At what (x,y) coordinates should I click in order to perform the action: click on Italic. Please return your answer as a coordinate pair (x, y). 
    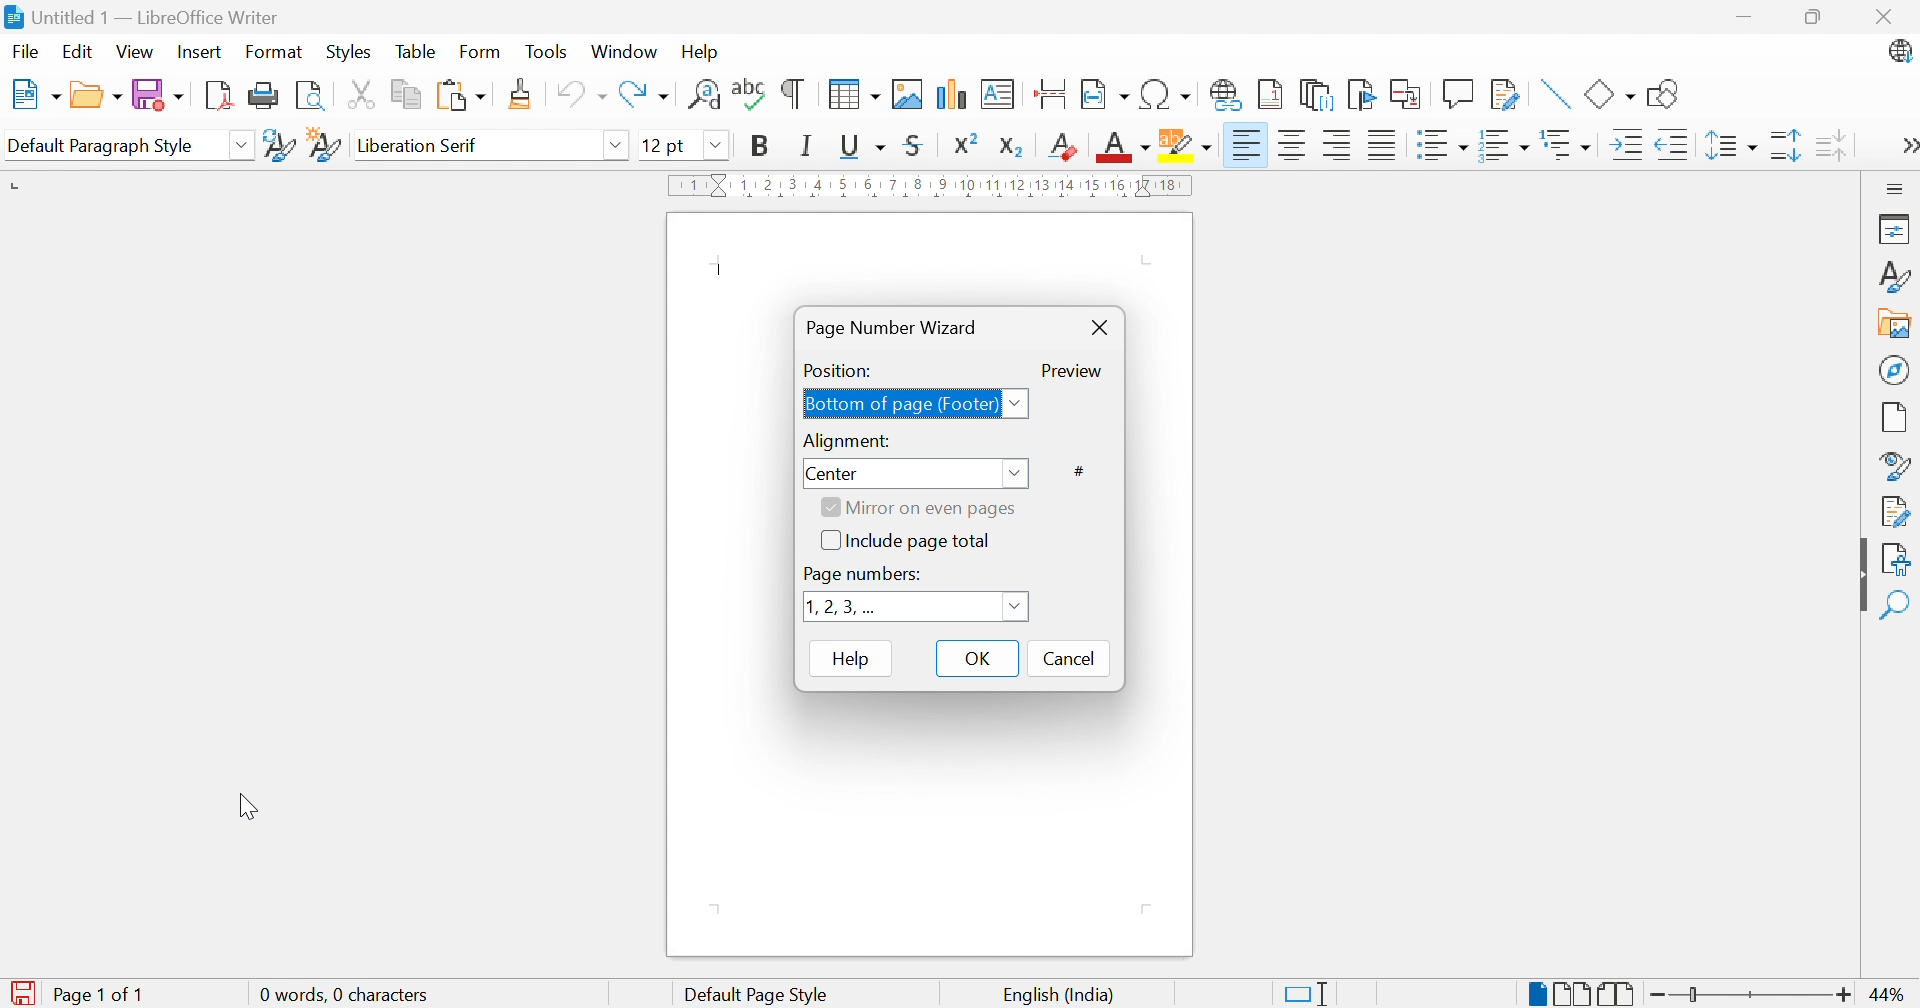
    Looking at the image, I should click on (803, 145).